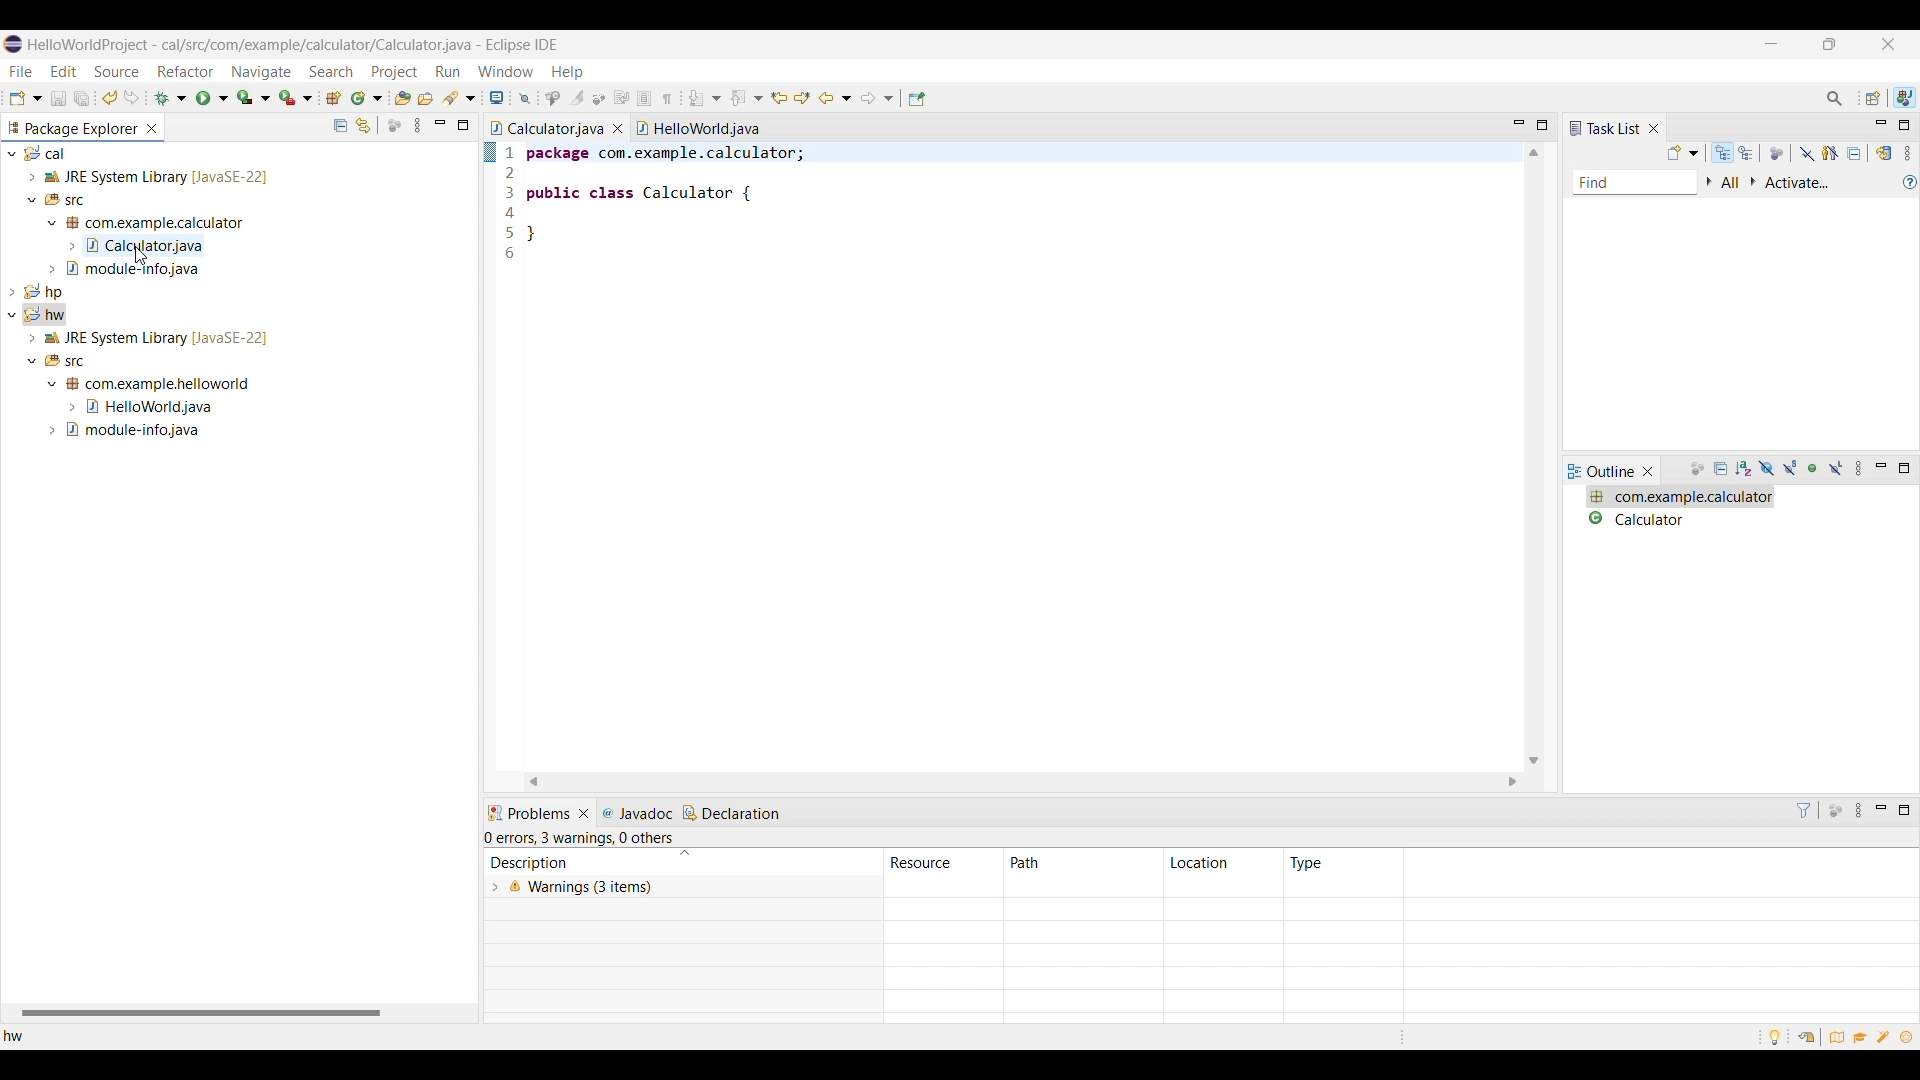  I want to click on Close, so click(1649, 471).